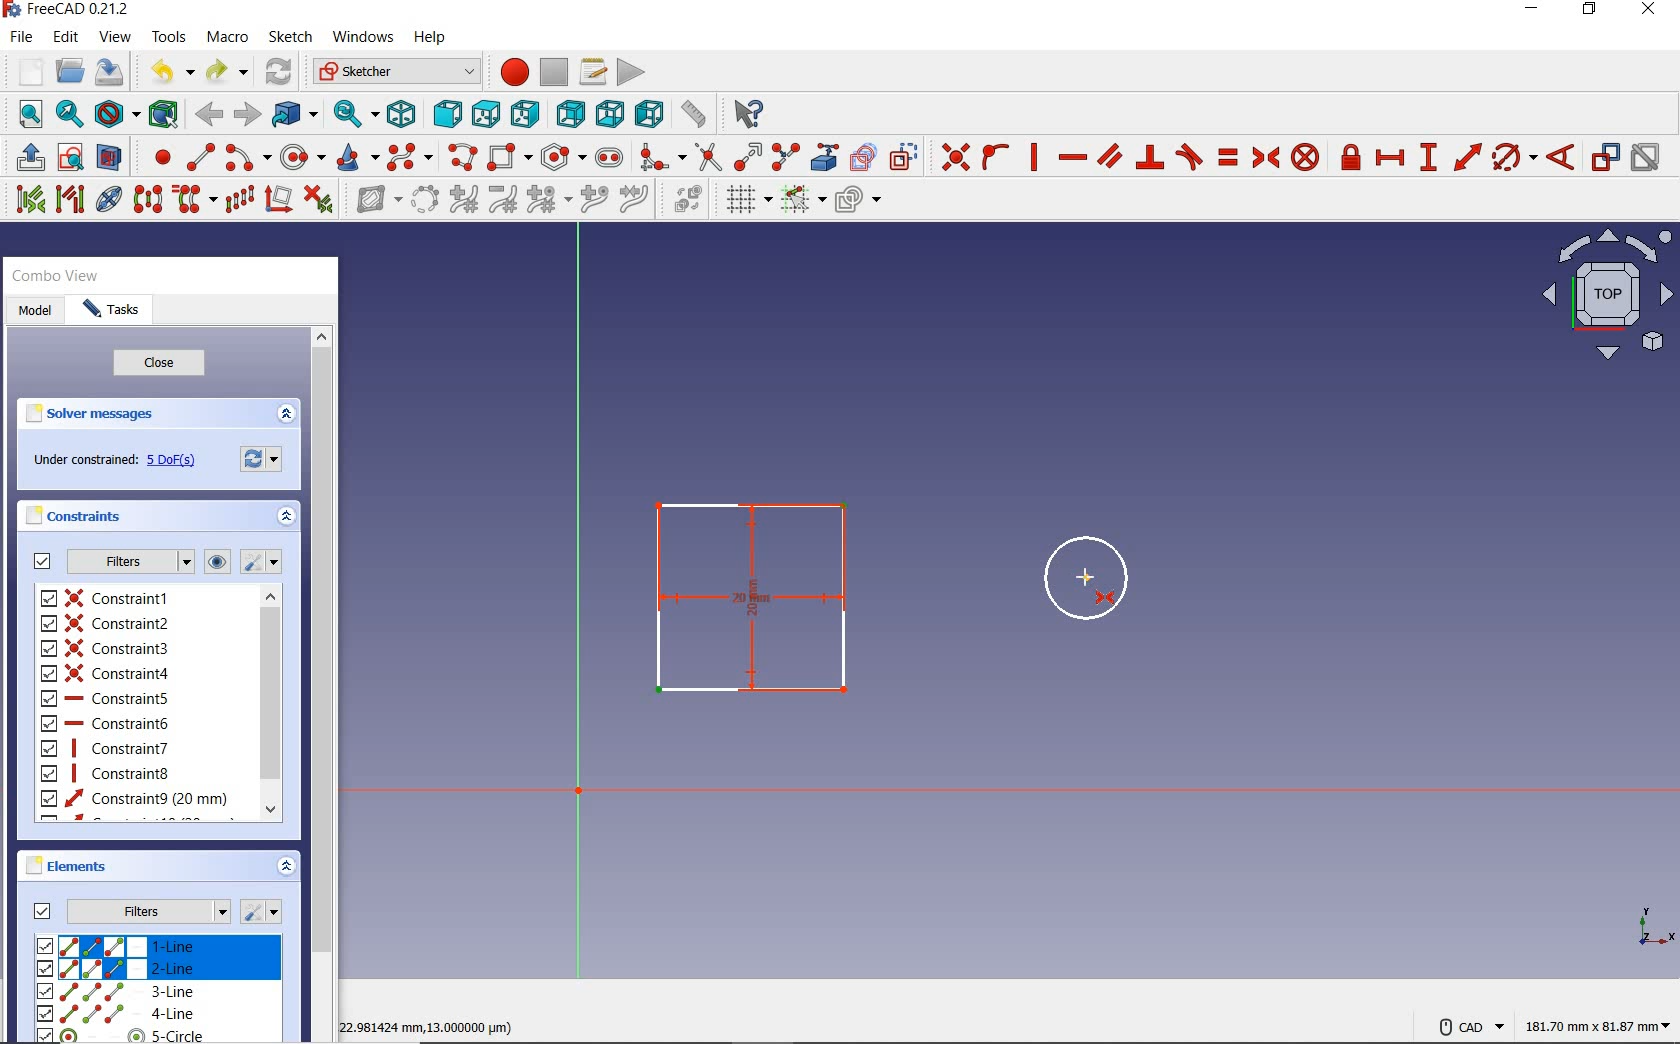  What do you see at coordinates (463, 201) in the screenshot?
I see `increase b-spline degree` at bounding box center [463, 201].